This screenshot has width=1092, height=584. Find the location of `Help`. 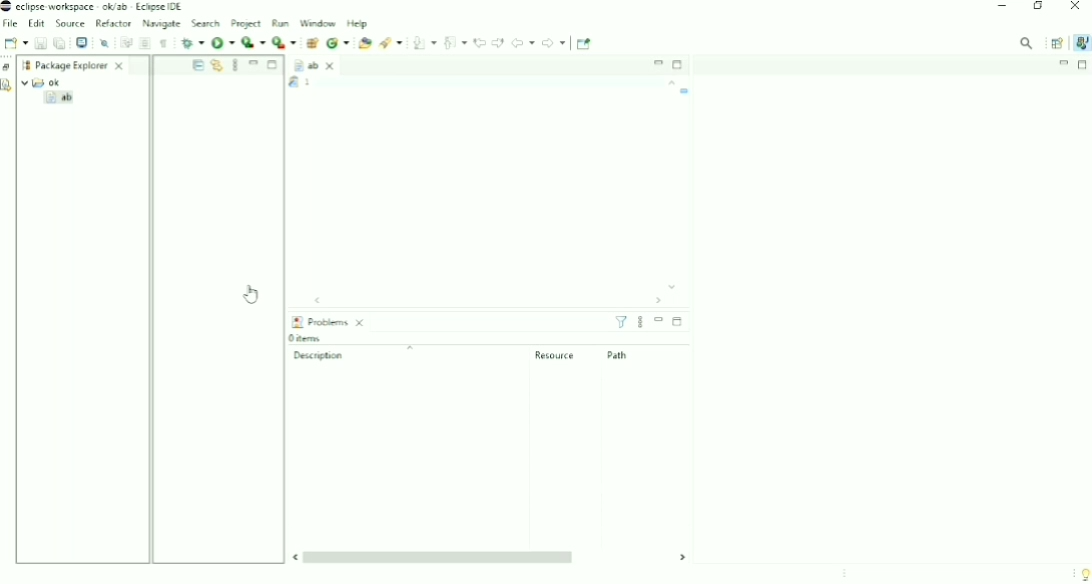

Help is located at coordinates (358, 24).